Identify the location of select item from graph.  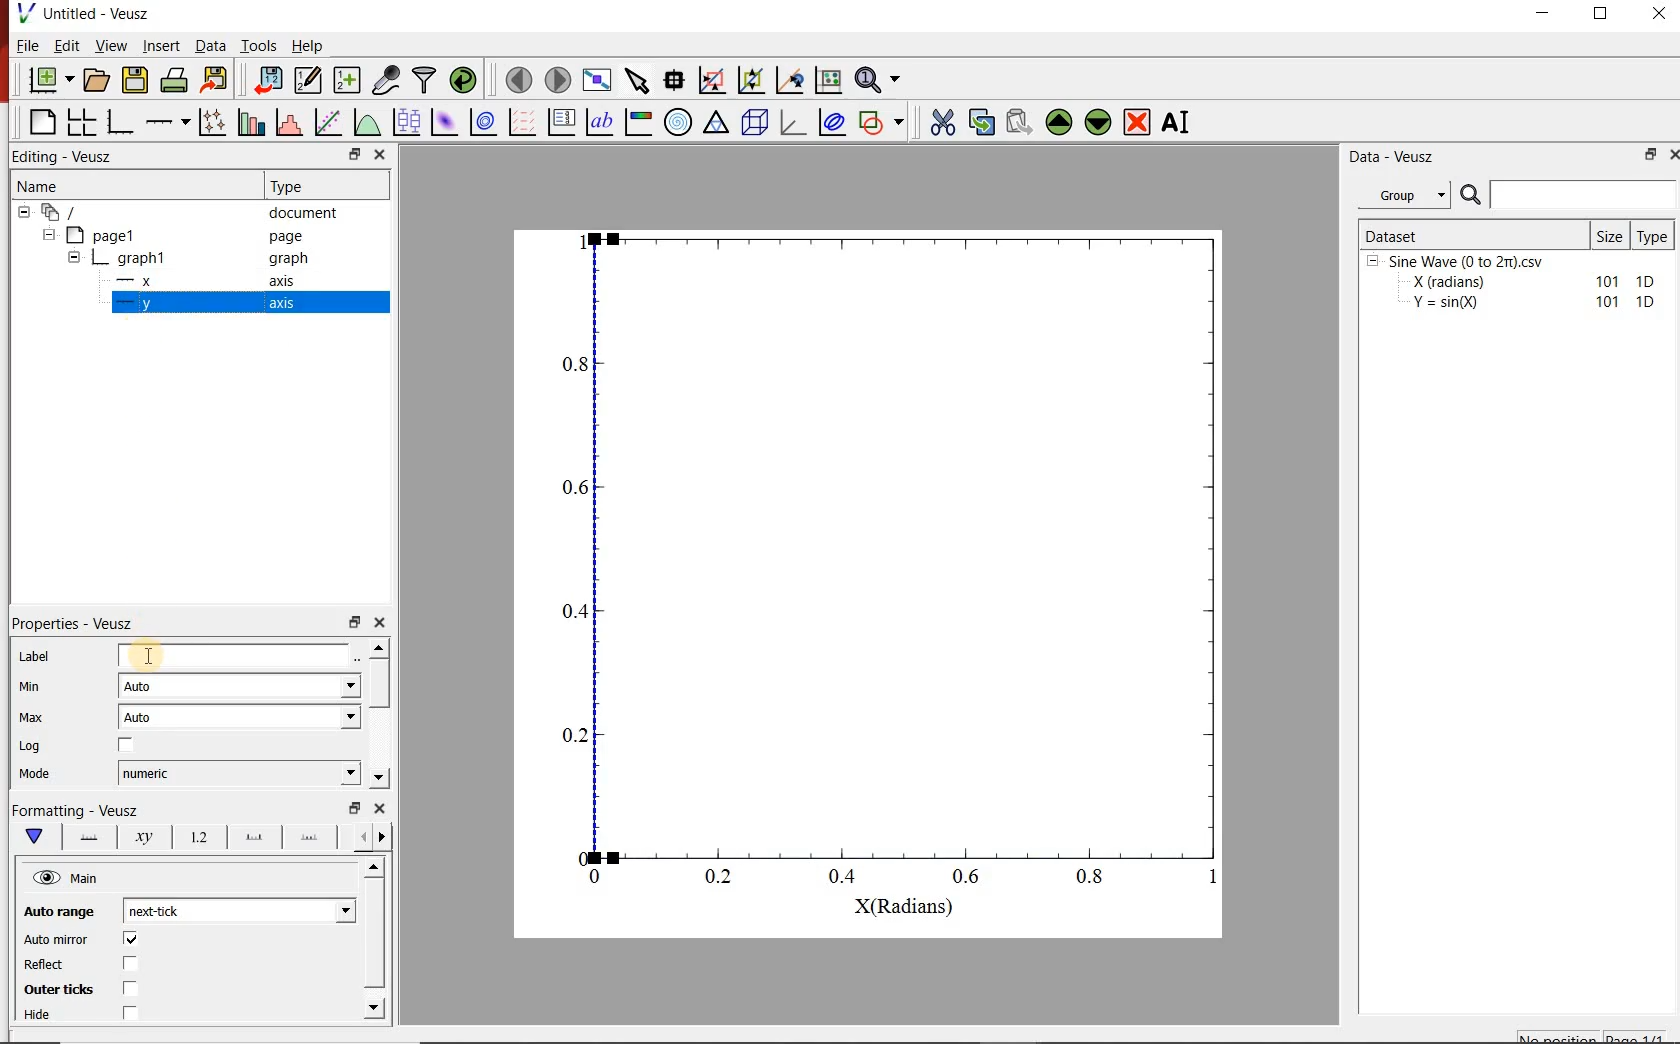
(638, 78).